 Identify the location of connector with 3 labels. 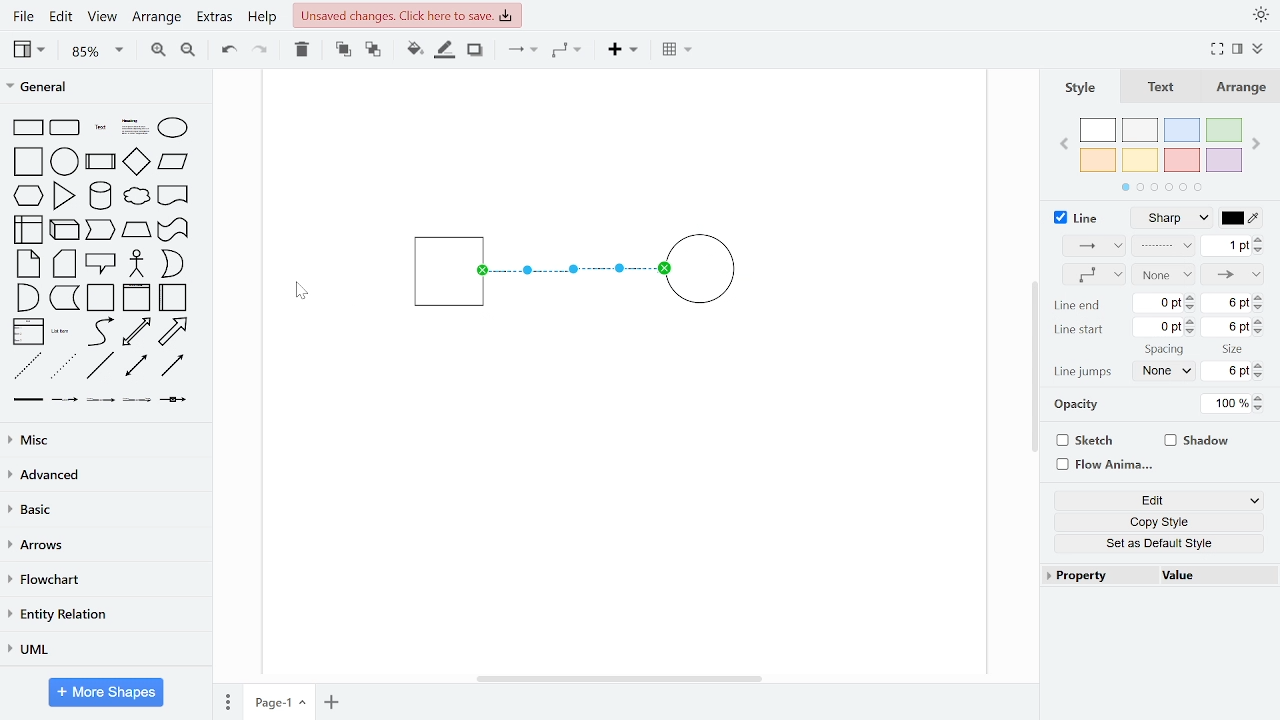
(139, 401).